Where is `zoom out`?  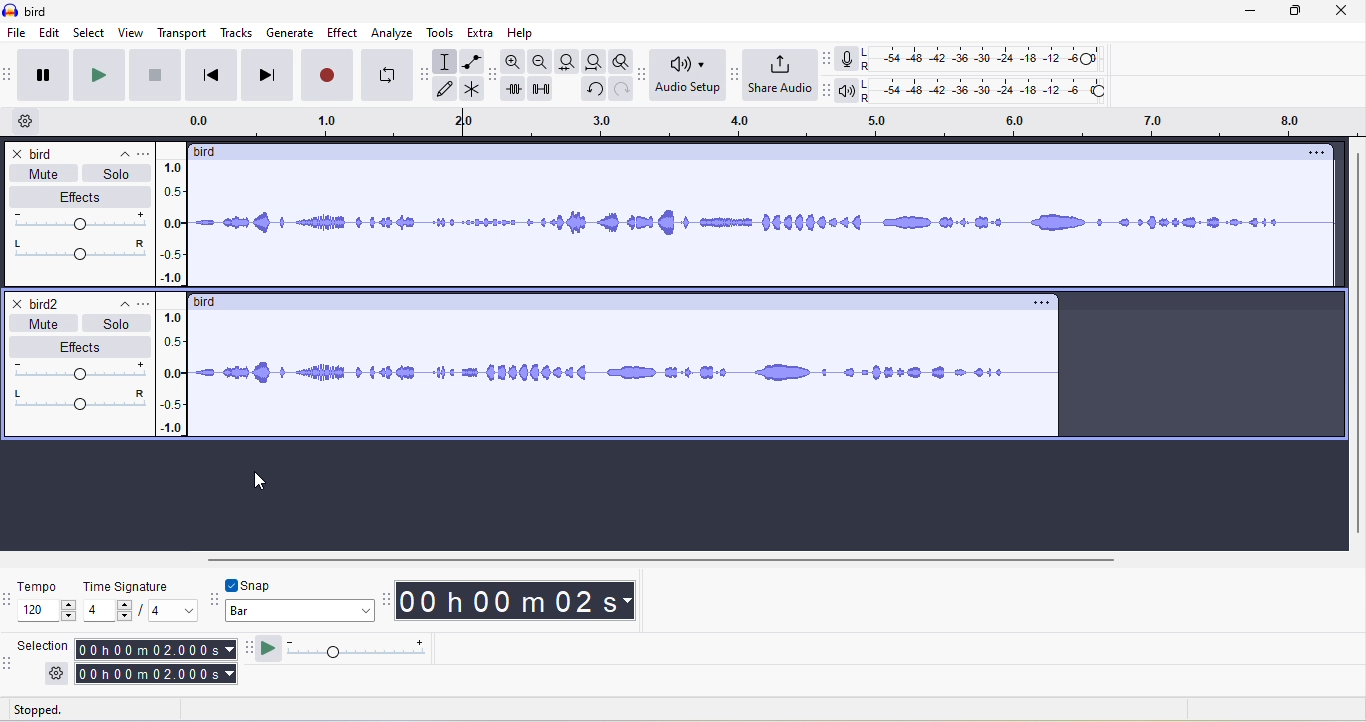
zoom out is located at coordinates (539, 60).